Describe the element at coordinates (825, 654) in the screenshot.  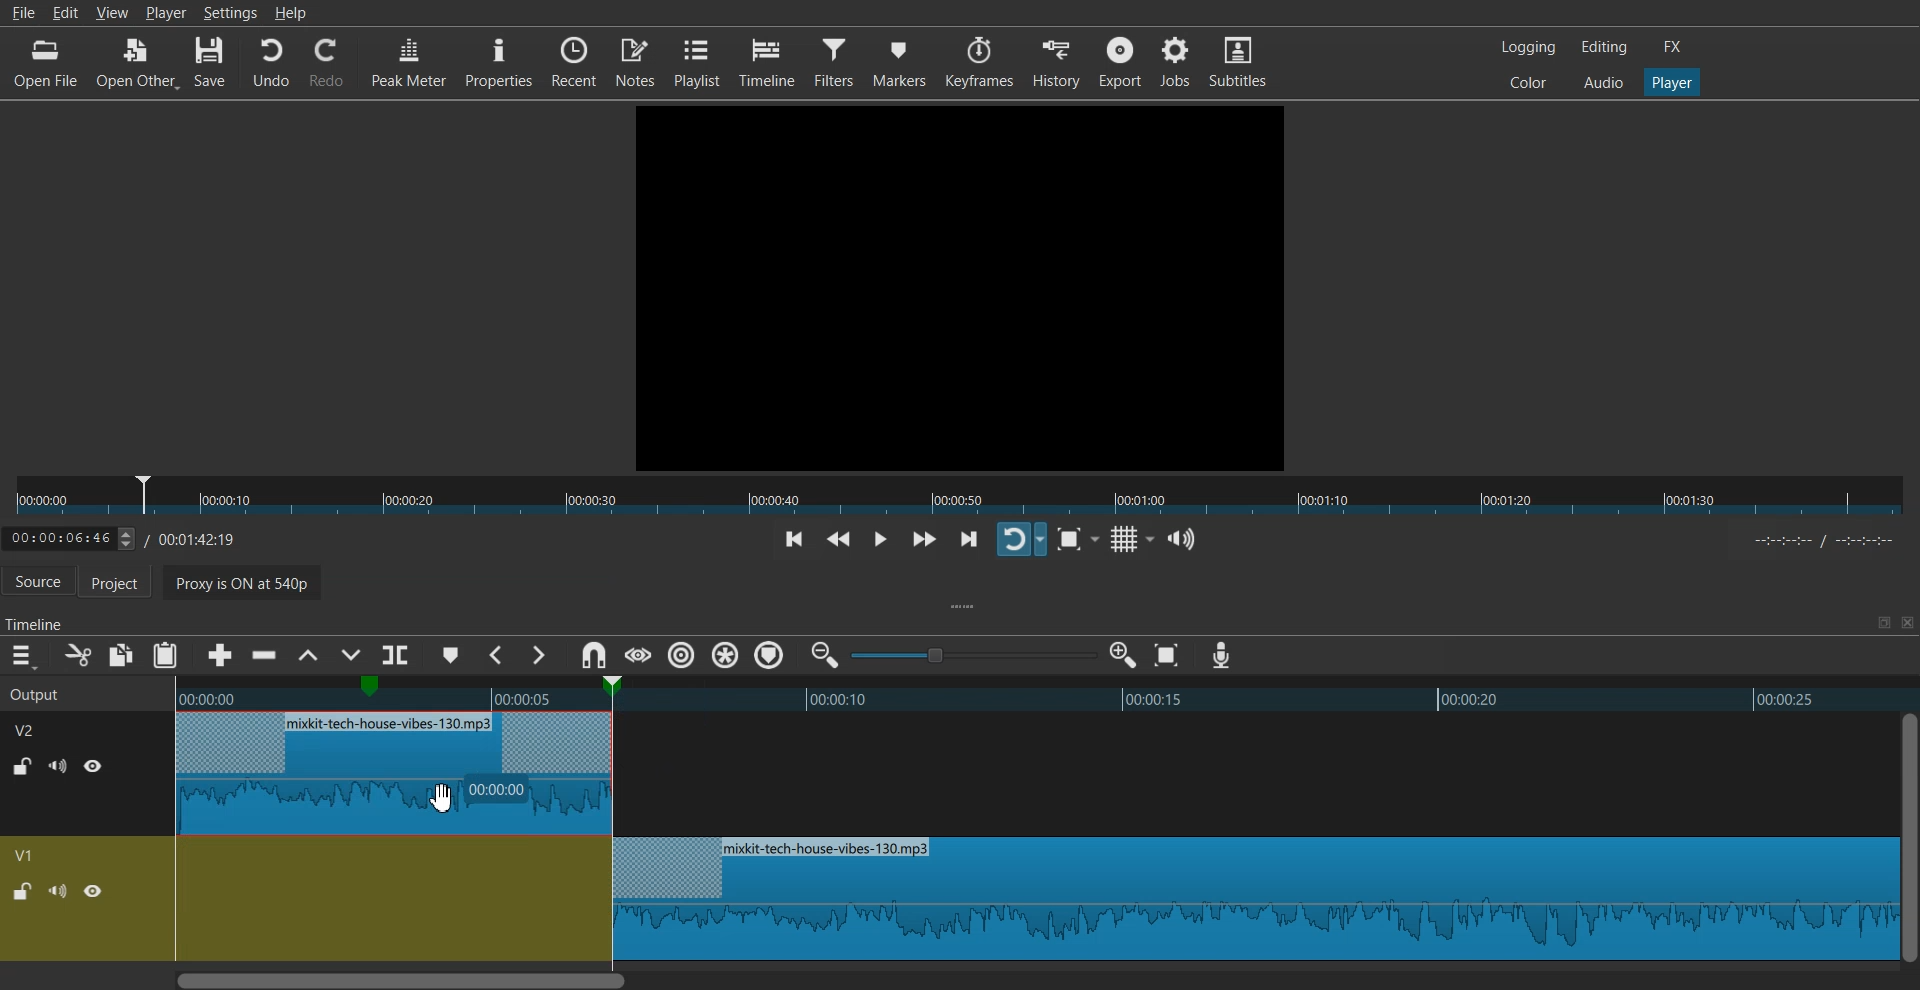
I see `Zoom timeline out` at that location.